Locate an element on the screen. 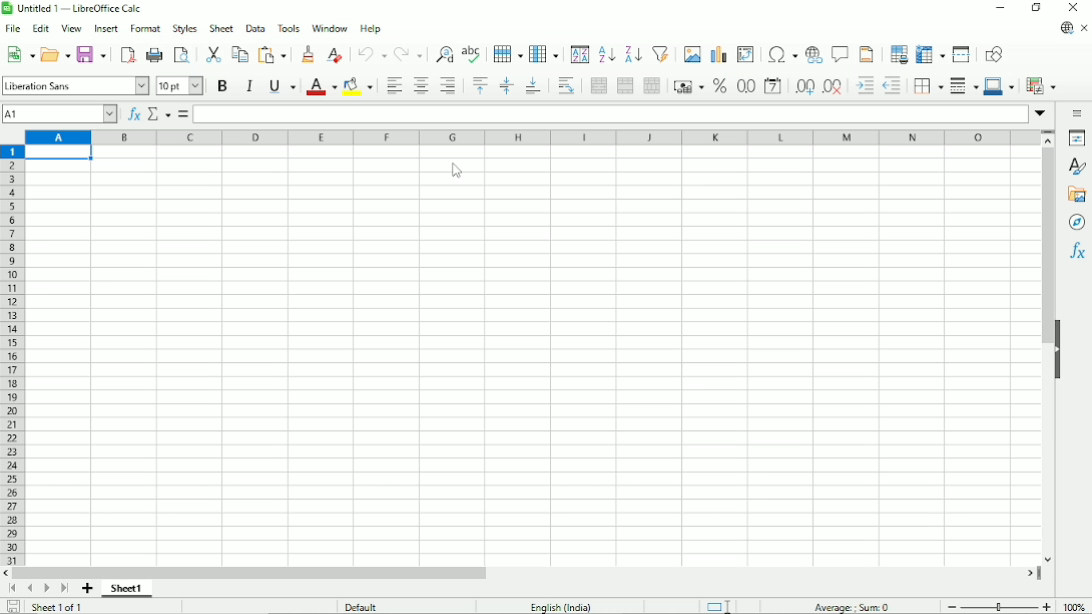 This screenshot has height=614, width=1092. Export directly as PDF is located at coordinates (128, 55).